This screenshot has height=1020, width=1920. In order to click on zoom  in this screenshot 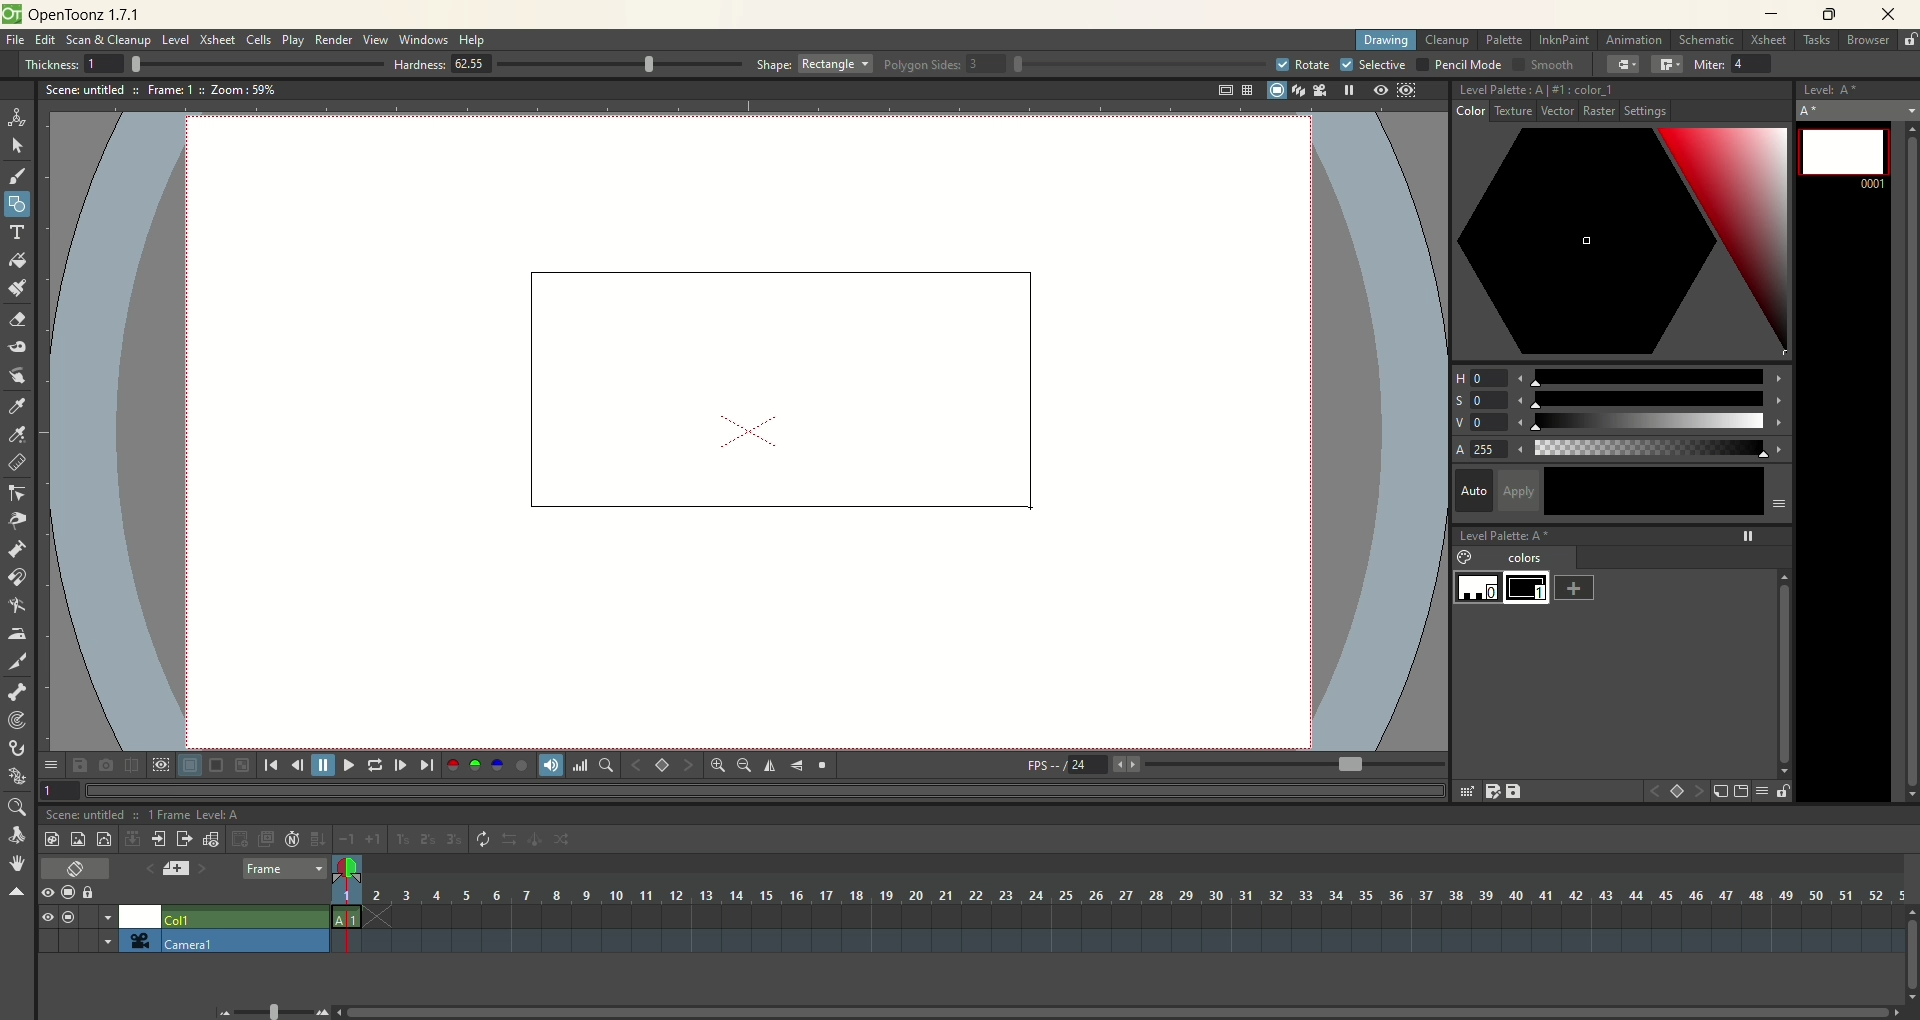, I will do `click(15, 808)`.